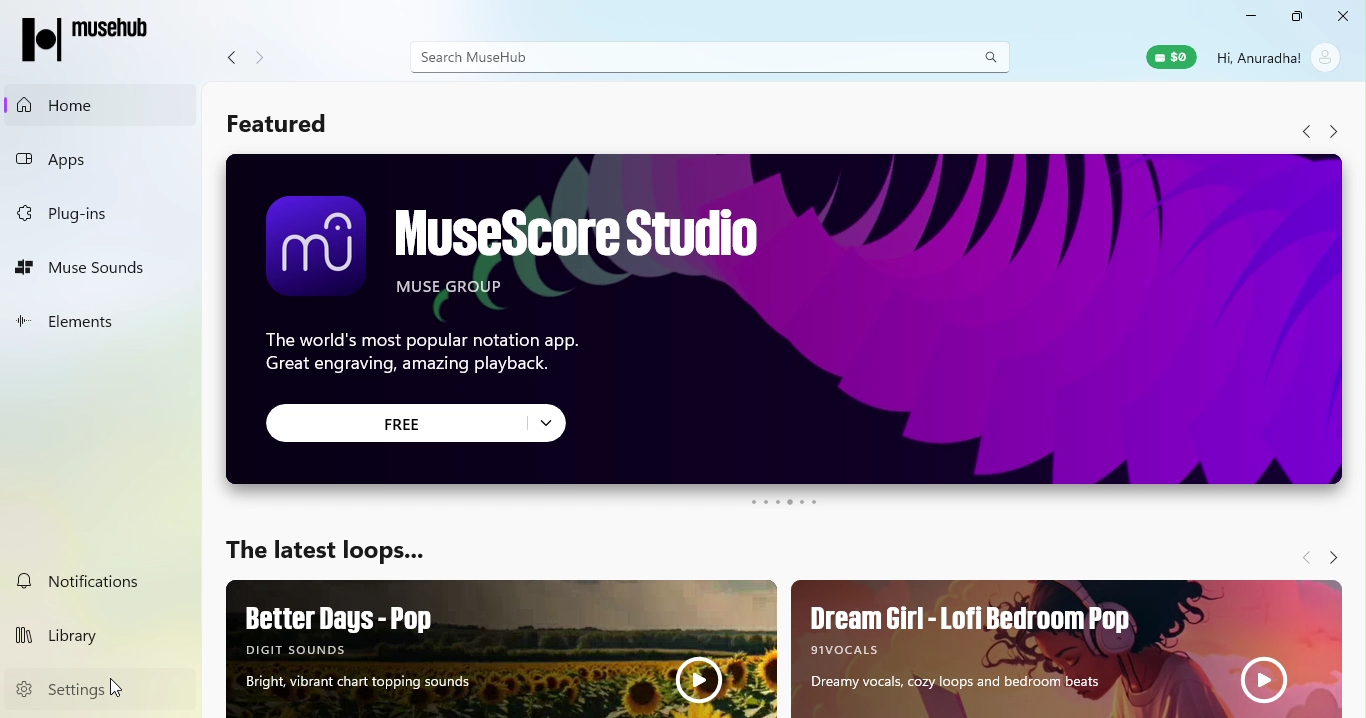 This screenshot has height=718, width=1366. I want to click on ad, so click(500, 647).